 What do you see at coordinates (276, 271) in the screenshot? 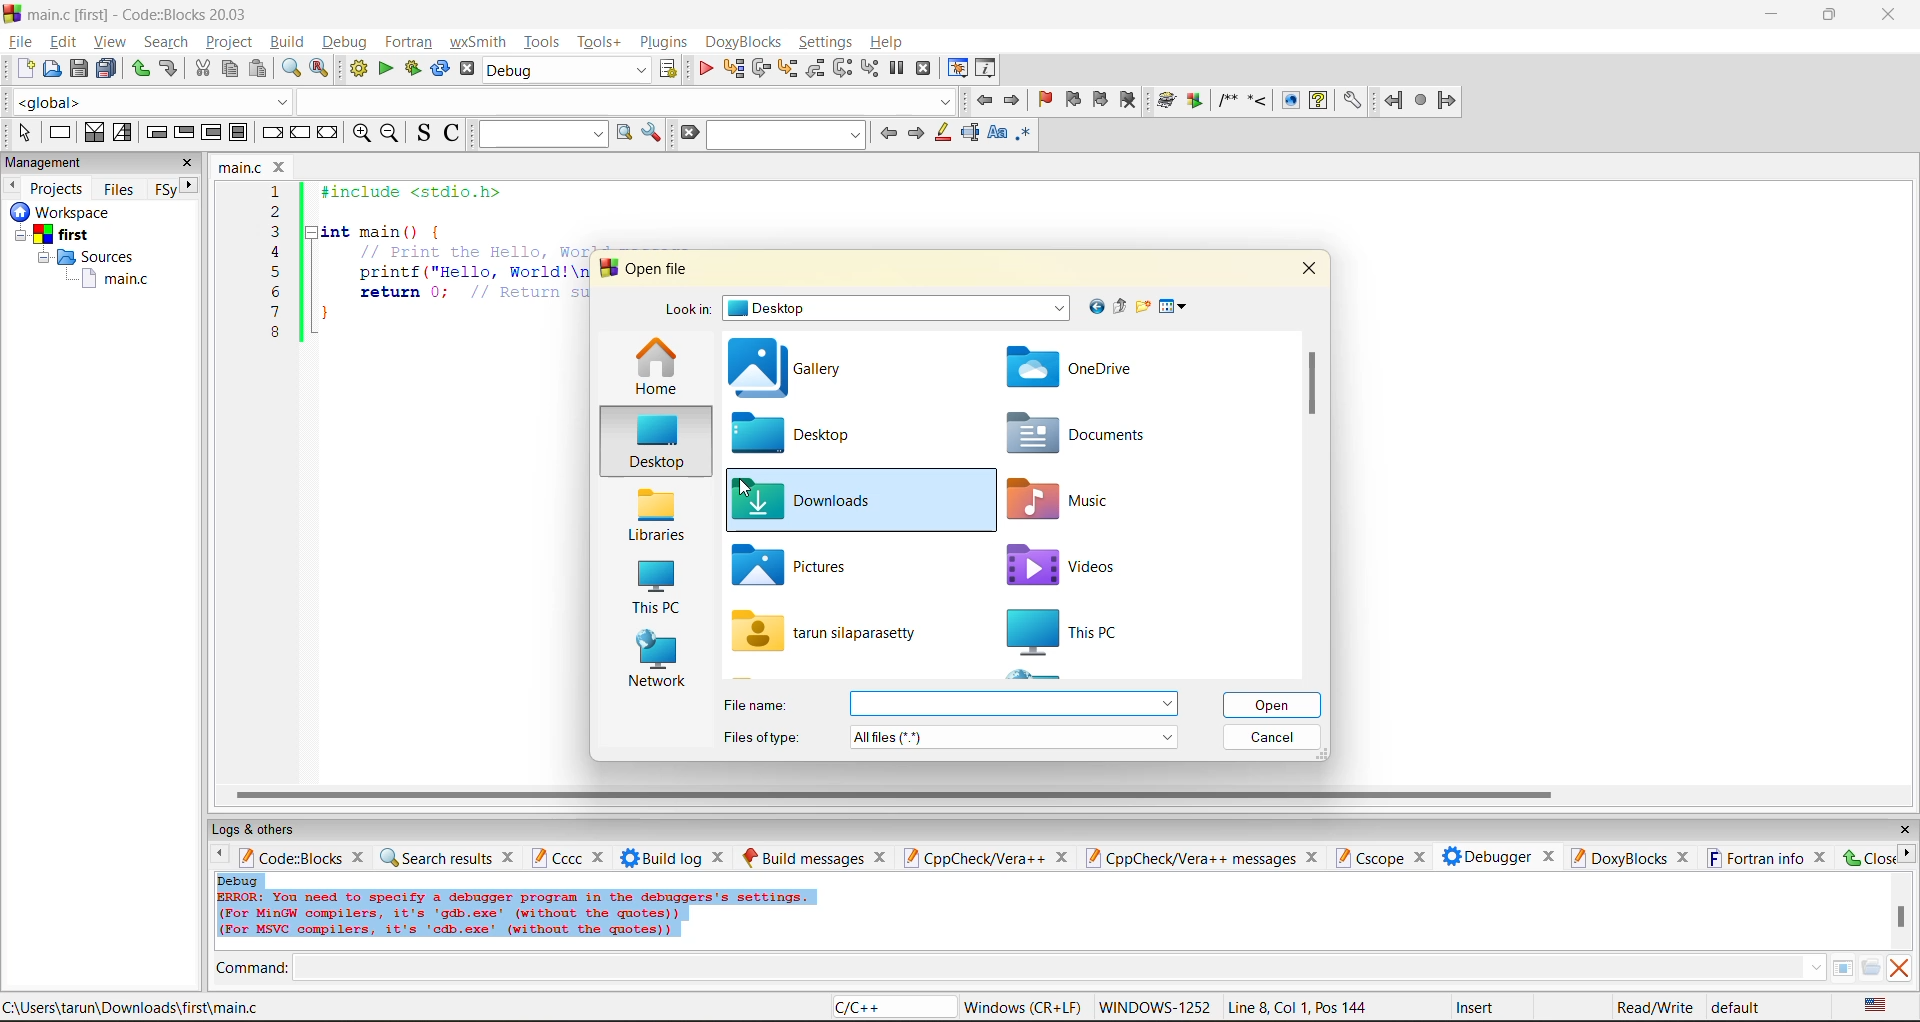
I see `5` at bounding box center [276, 271].